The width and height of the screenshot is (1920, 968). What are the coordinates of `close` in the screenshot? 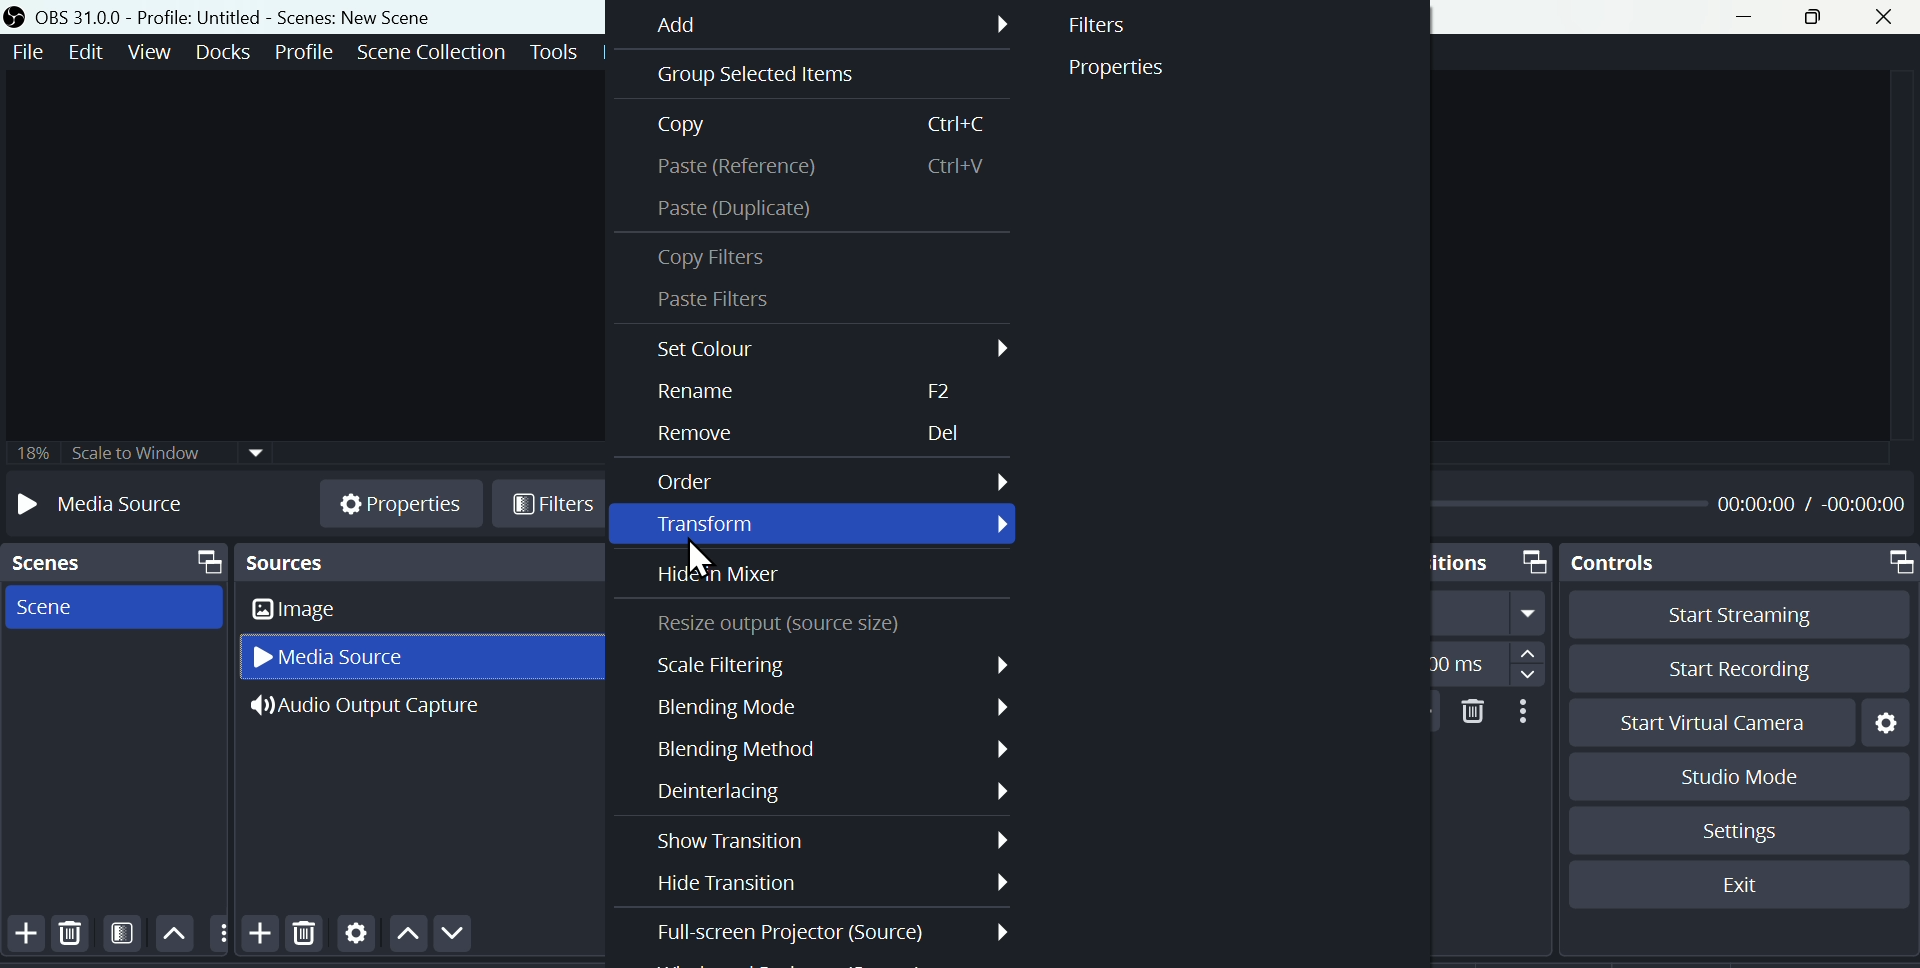 It's located at (1885, 18).